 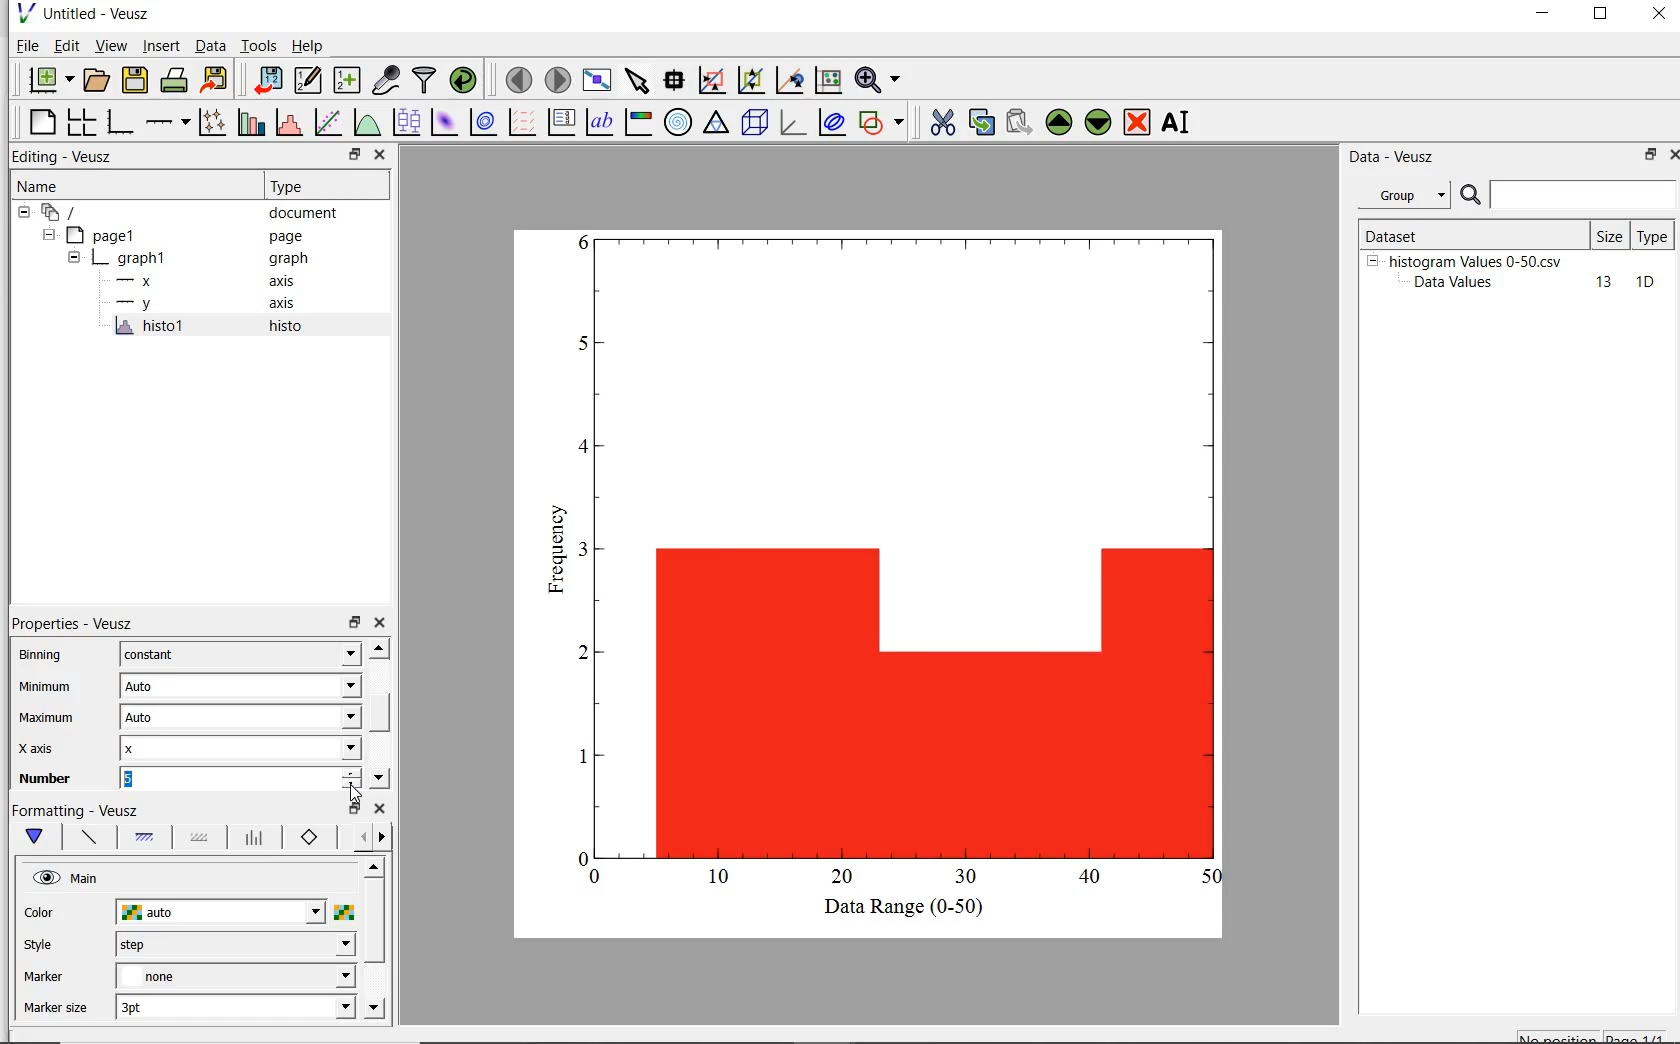 I want to click on | none vw, so click(x=234, y=976).